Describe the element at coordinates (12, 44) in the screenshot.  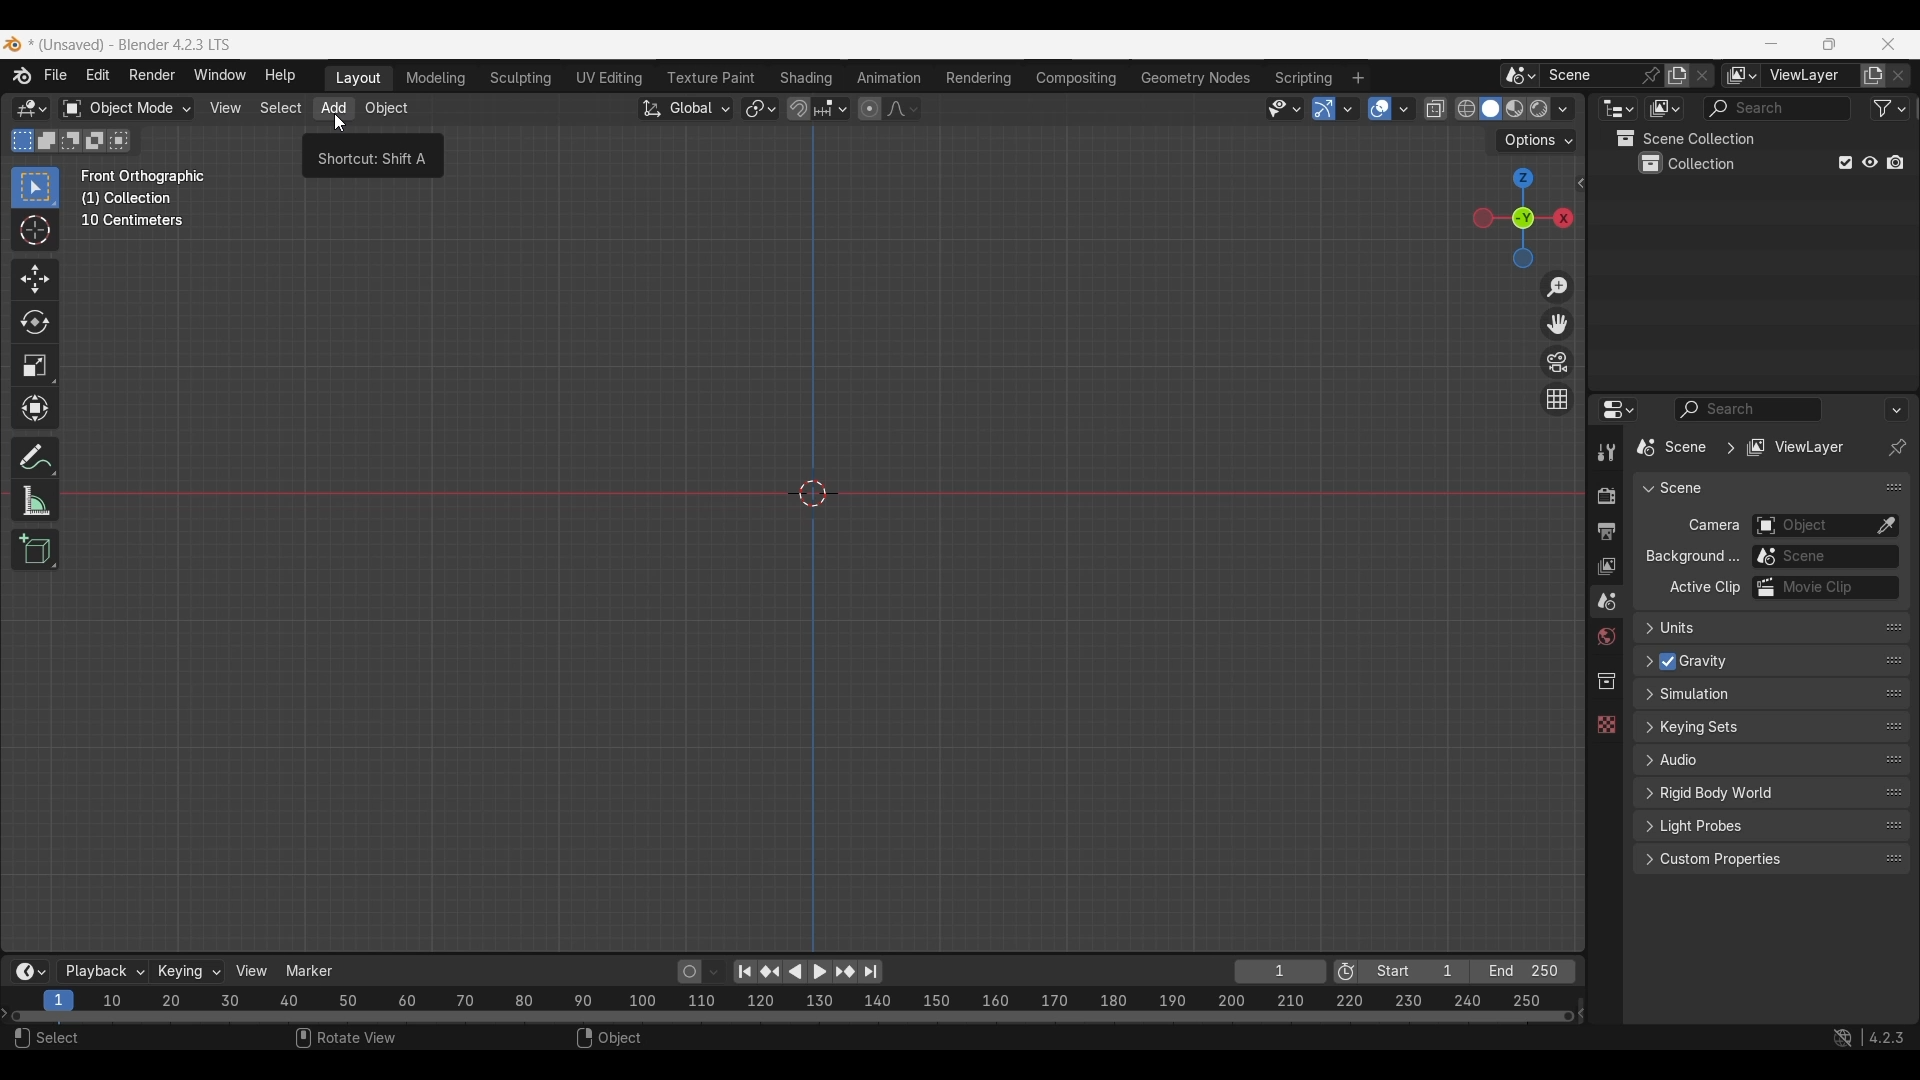
I see `Software logo` at that location.